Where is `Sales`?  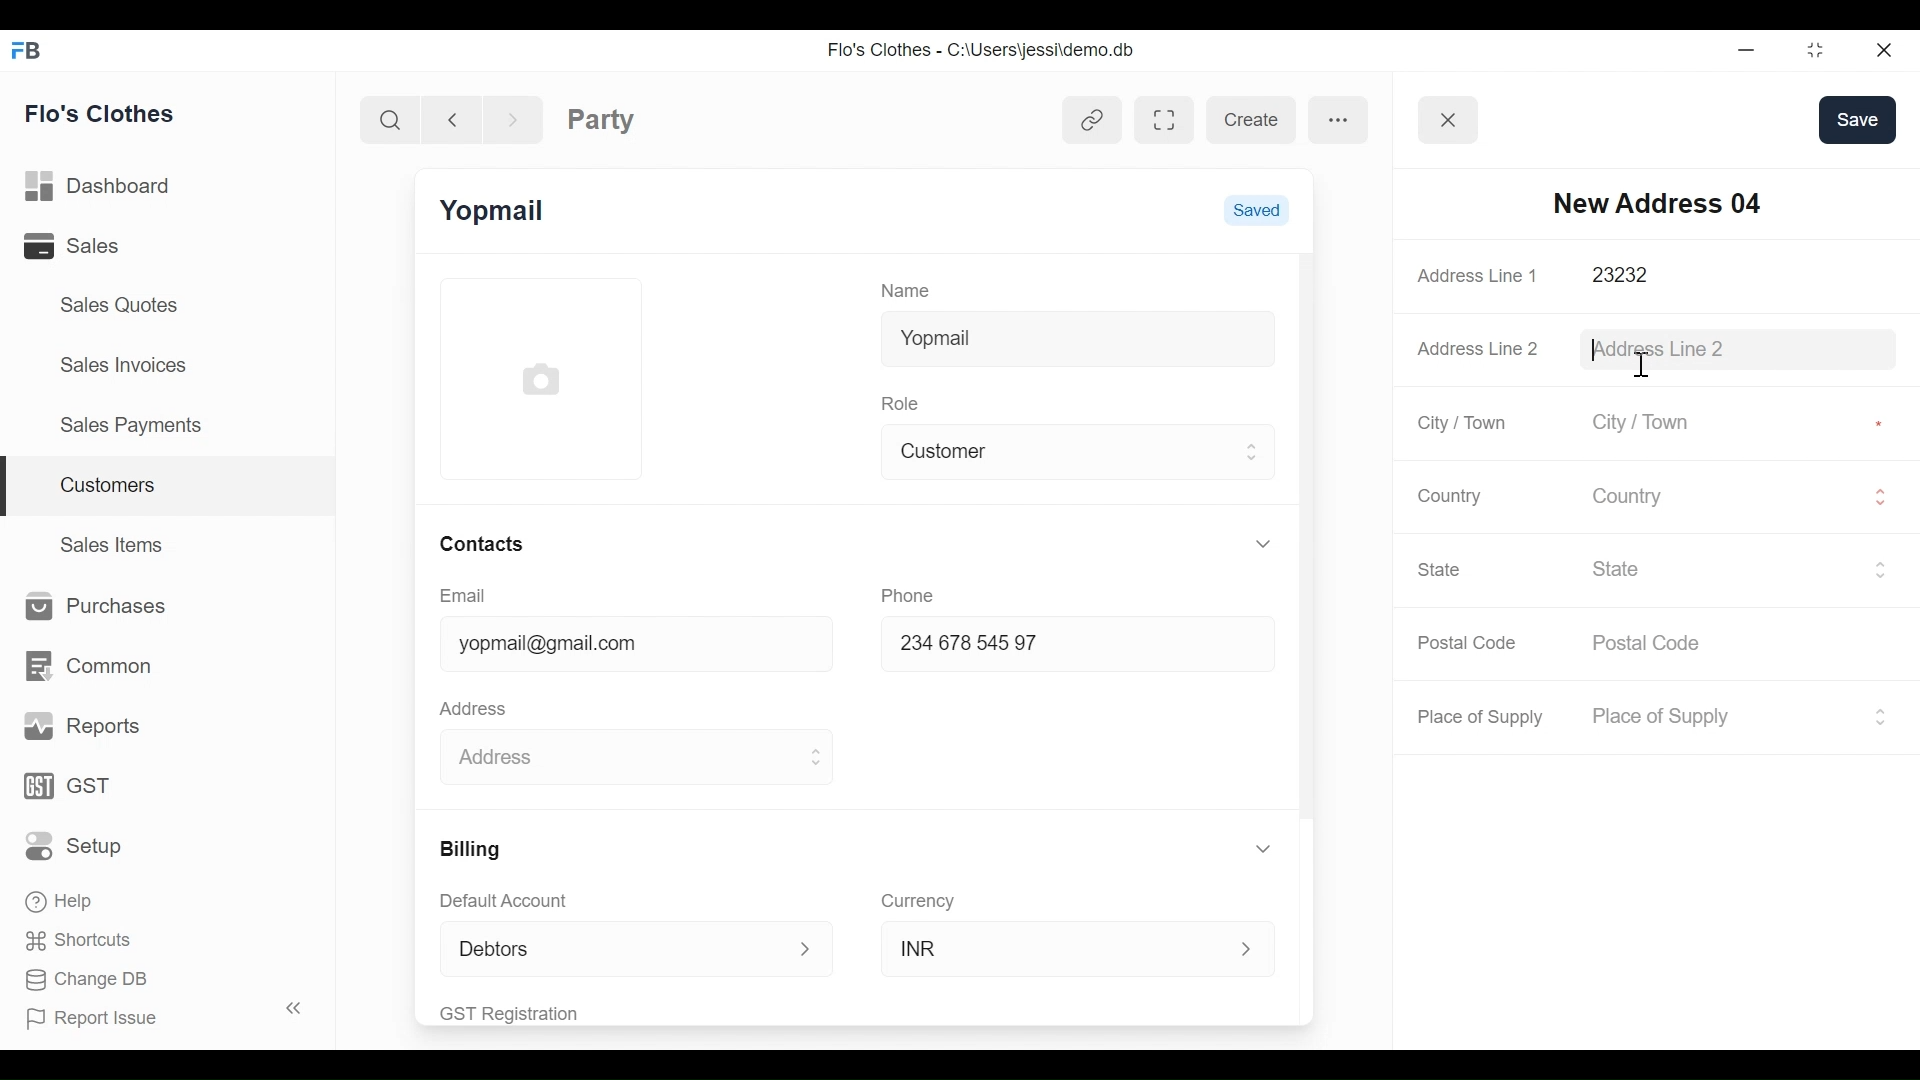 Sales is located at coordinates (99, 245).